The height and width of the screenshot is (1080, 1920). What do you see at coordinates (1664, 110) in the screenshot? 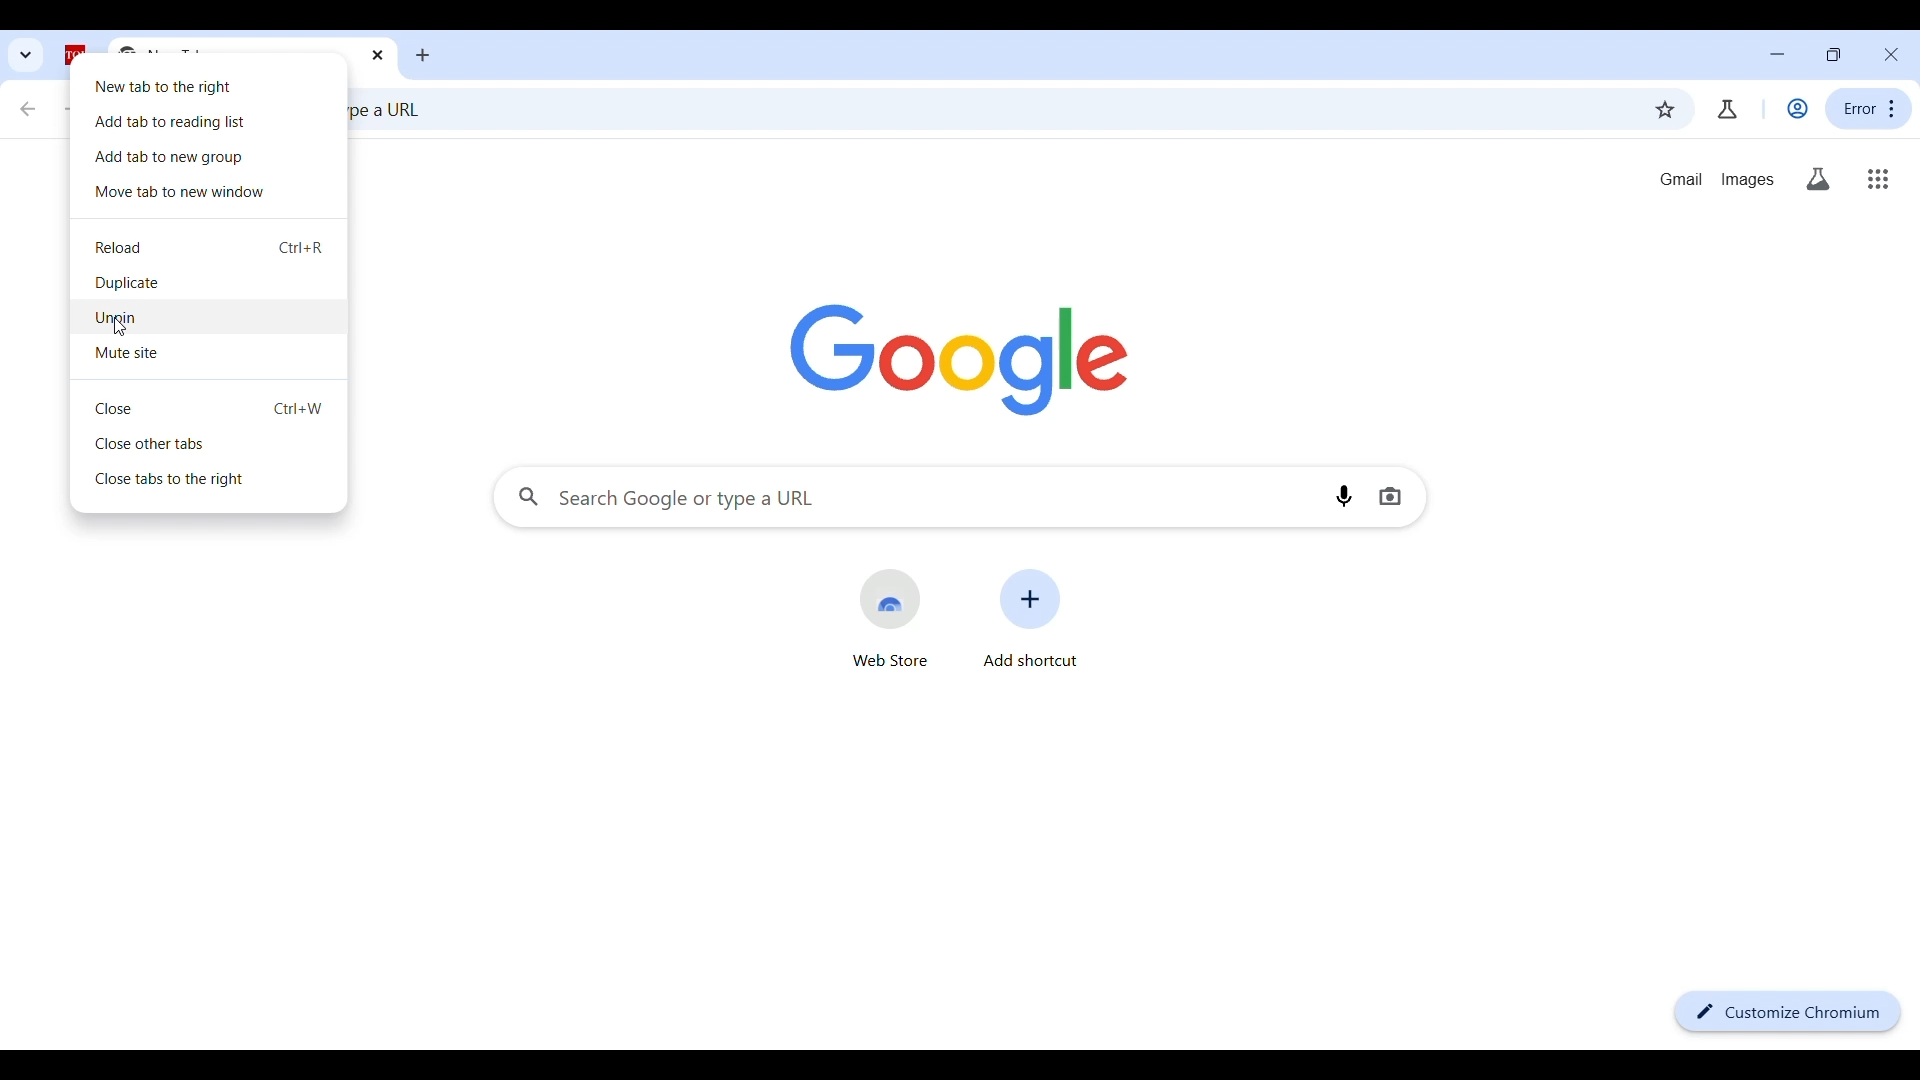
I see `Bookmark current tab` at bounding box center [1664, 110].